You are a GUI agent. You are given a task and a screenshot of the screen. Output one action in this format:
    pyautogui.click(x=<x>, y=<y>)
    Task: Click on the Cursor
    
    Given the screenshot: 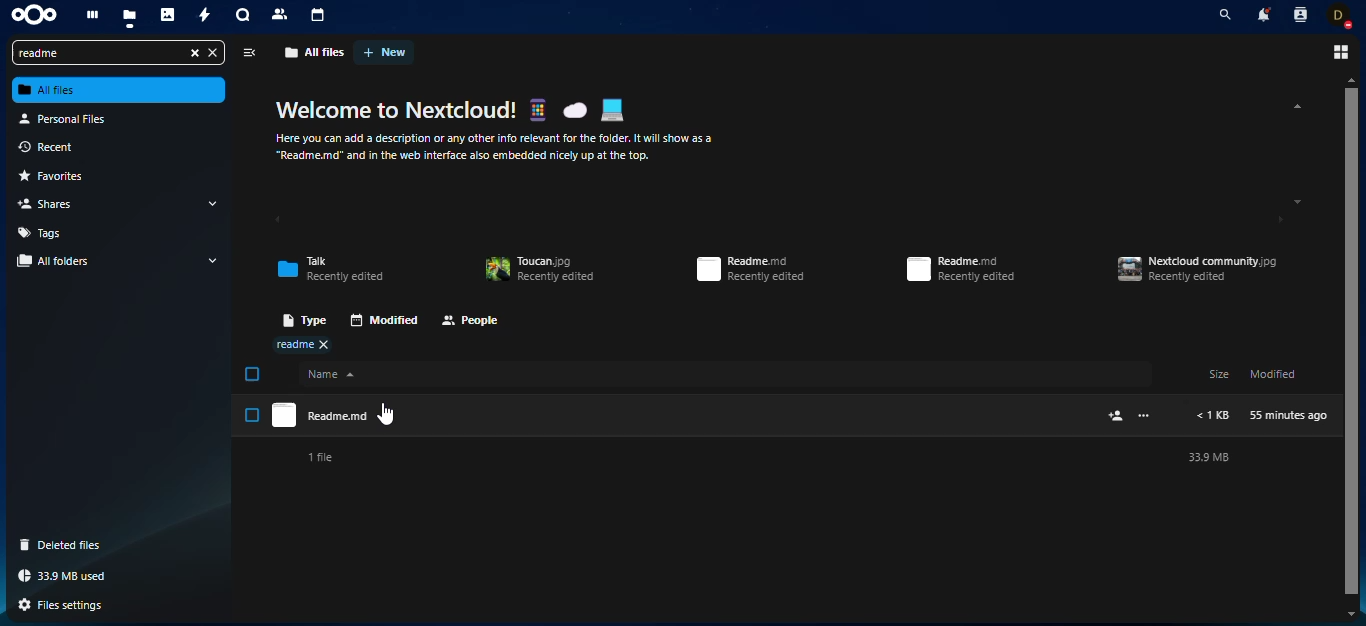 What is the action you would take?
    pyautogui.click(x=385, y=414)
    